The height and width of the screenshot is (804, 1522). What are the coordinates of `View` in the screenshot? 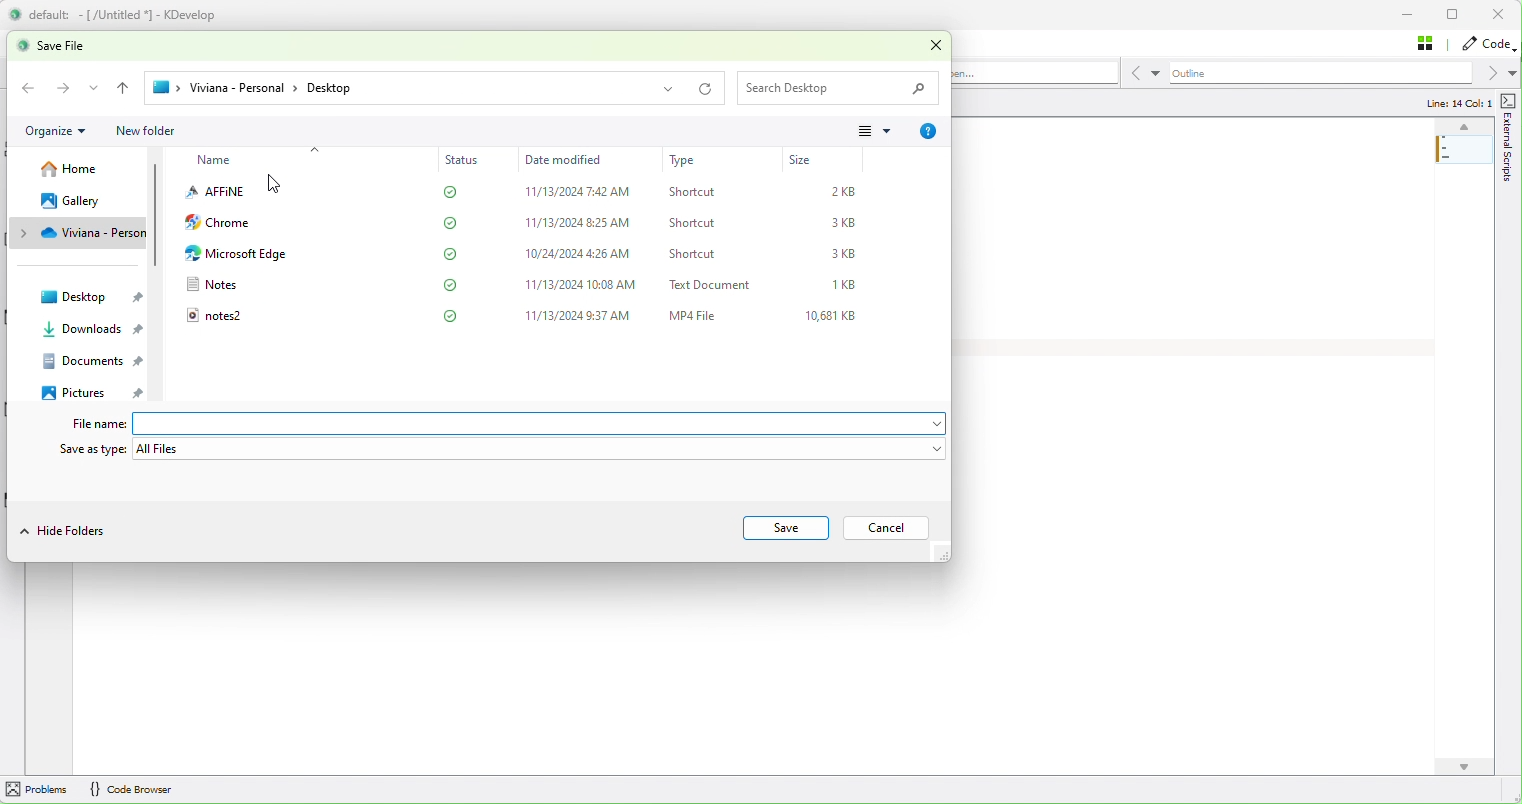 It's located at (879, 130).